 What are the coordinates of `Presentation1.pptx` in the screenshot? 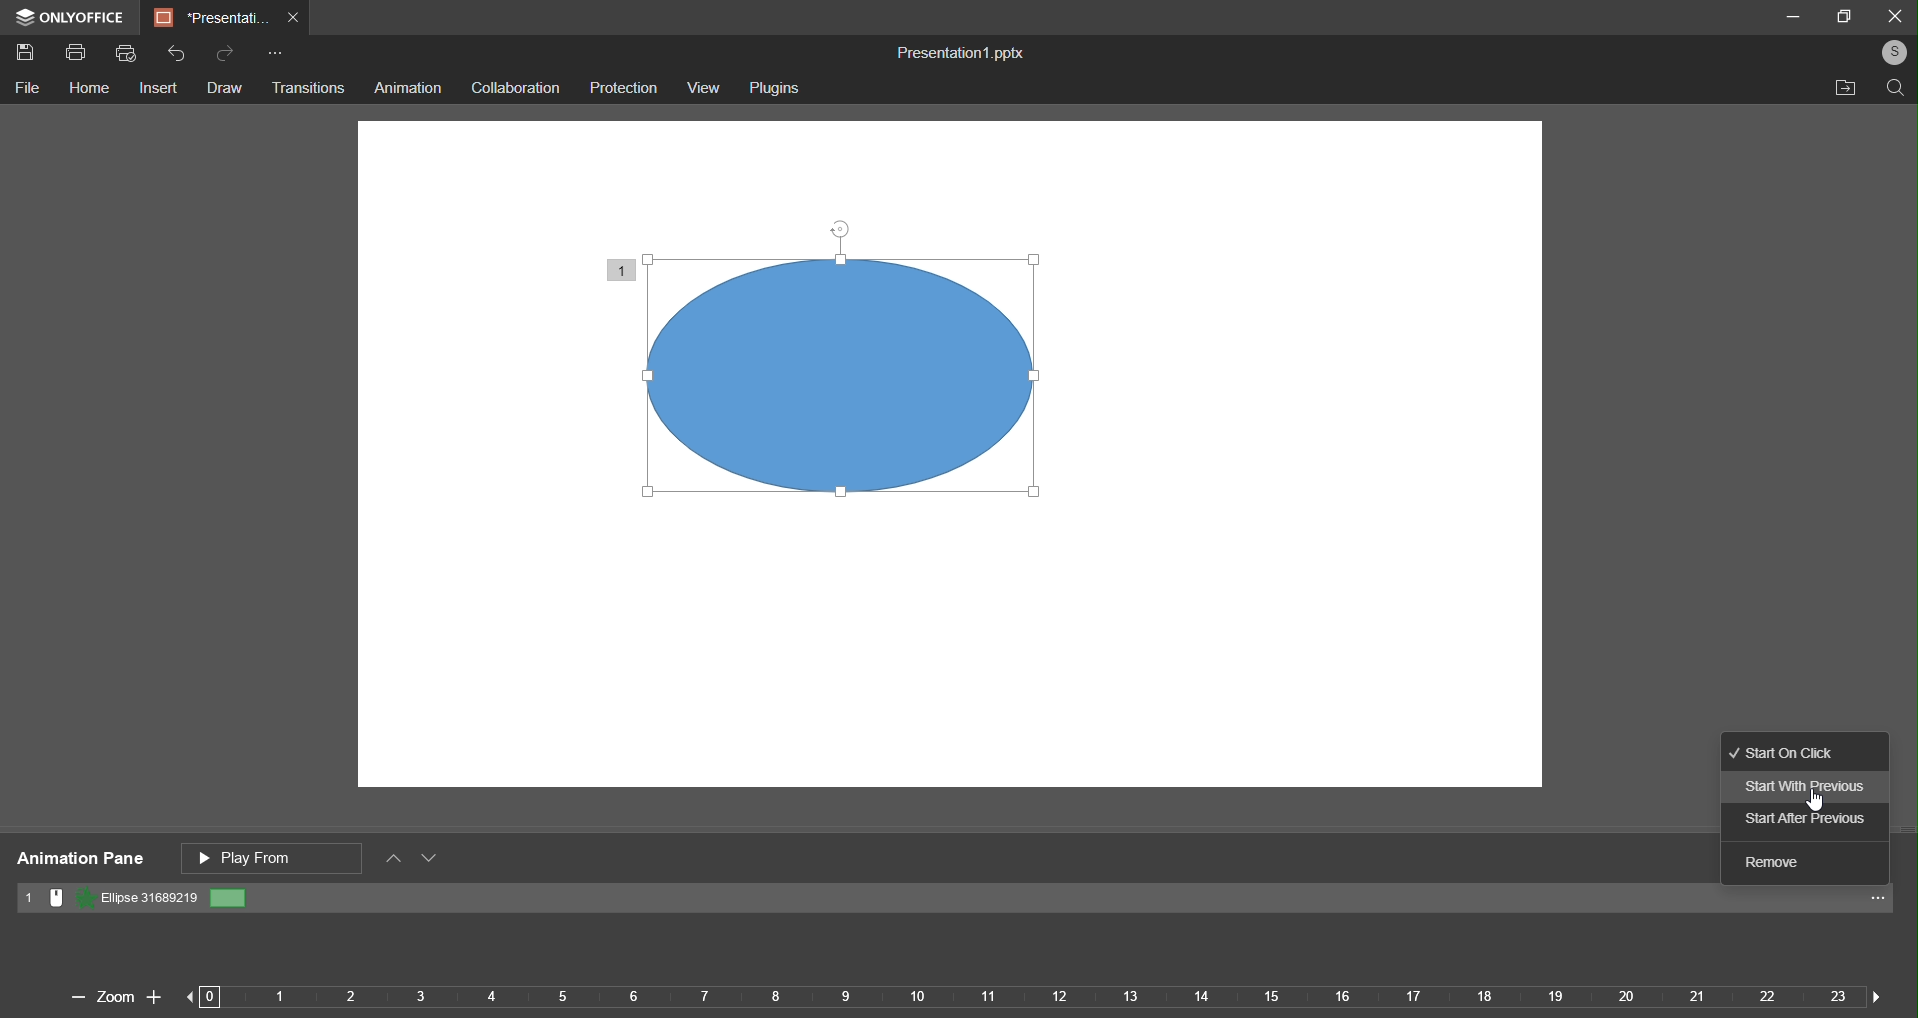 It's located at (955, 49).